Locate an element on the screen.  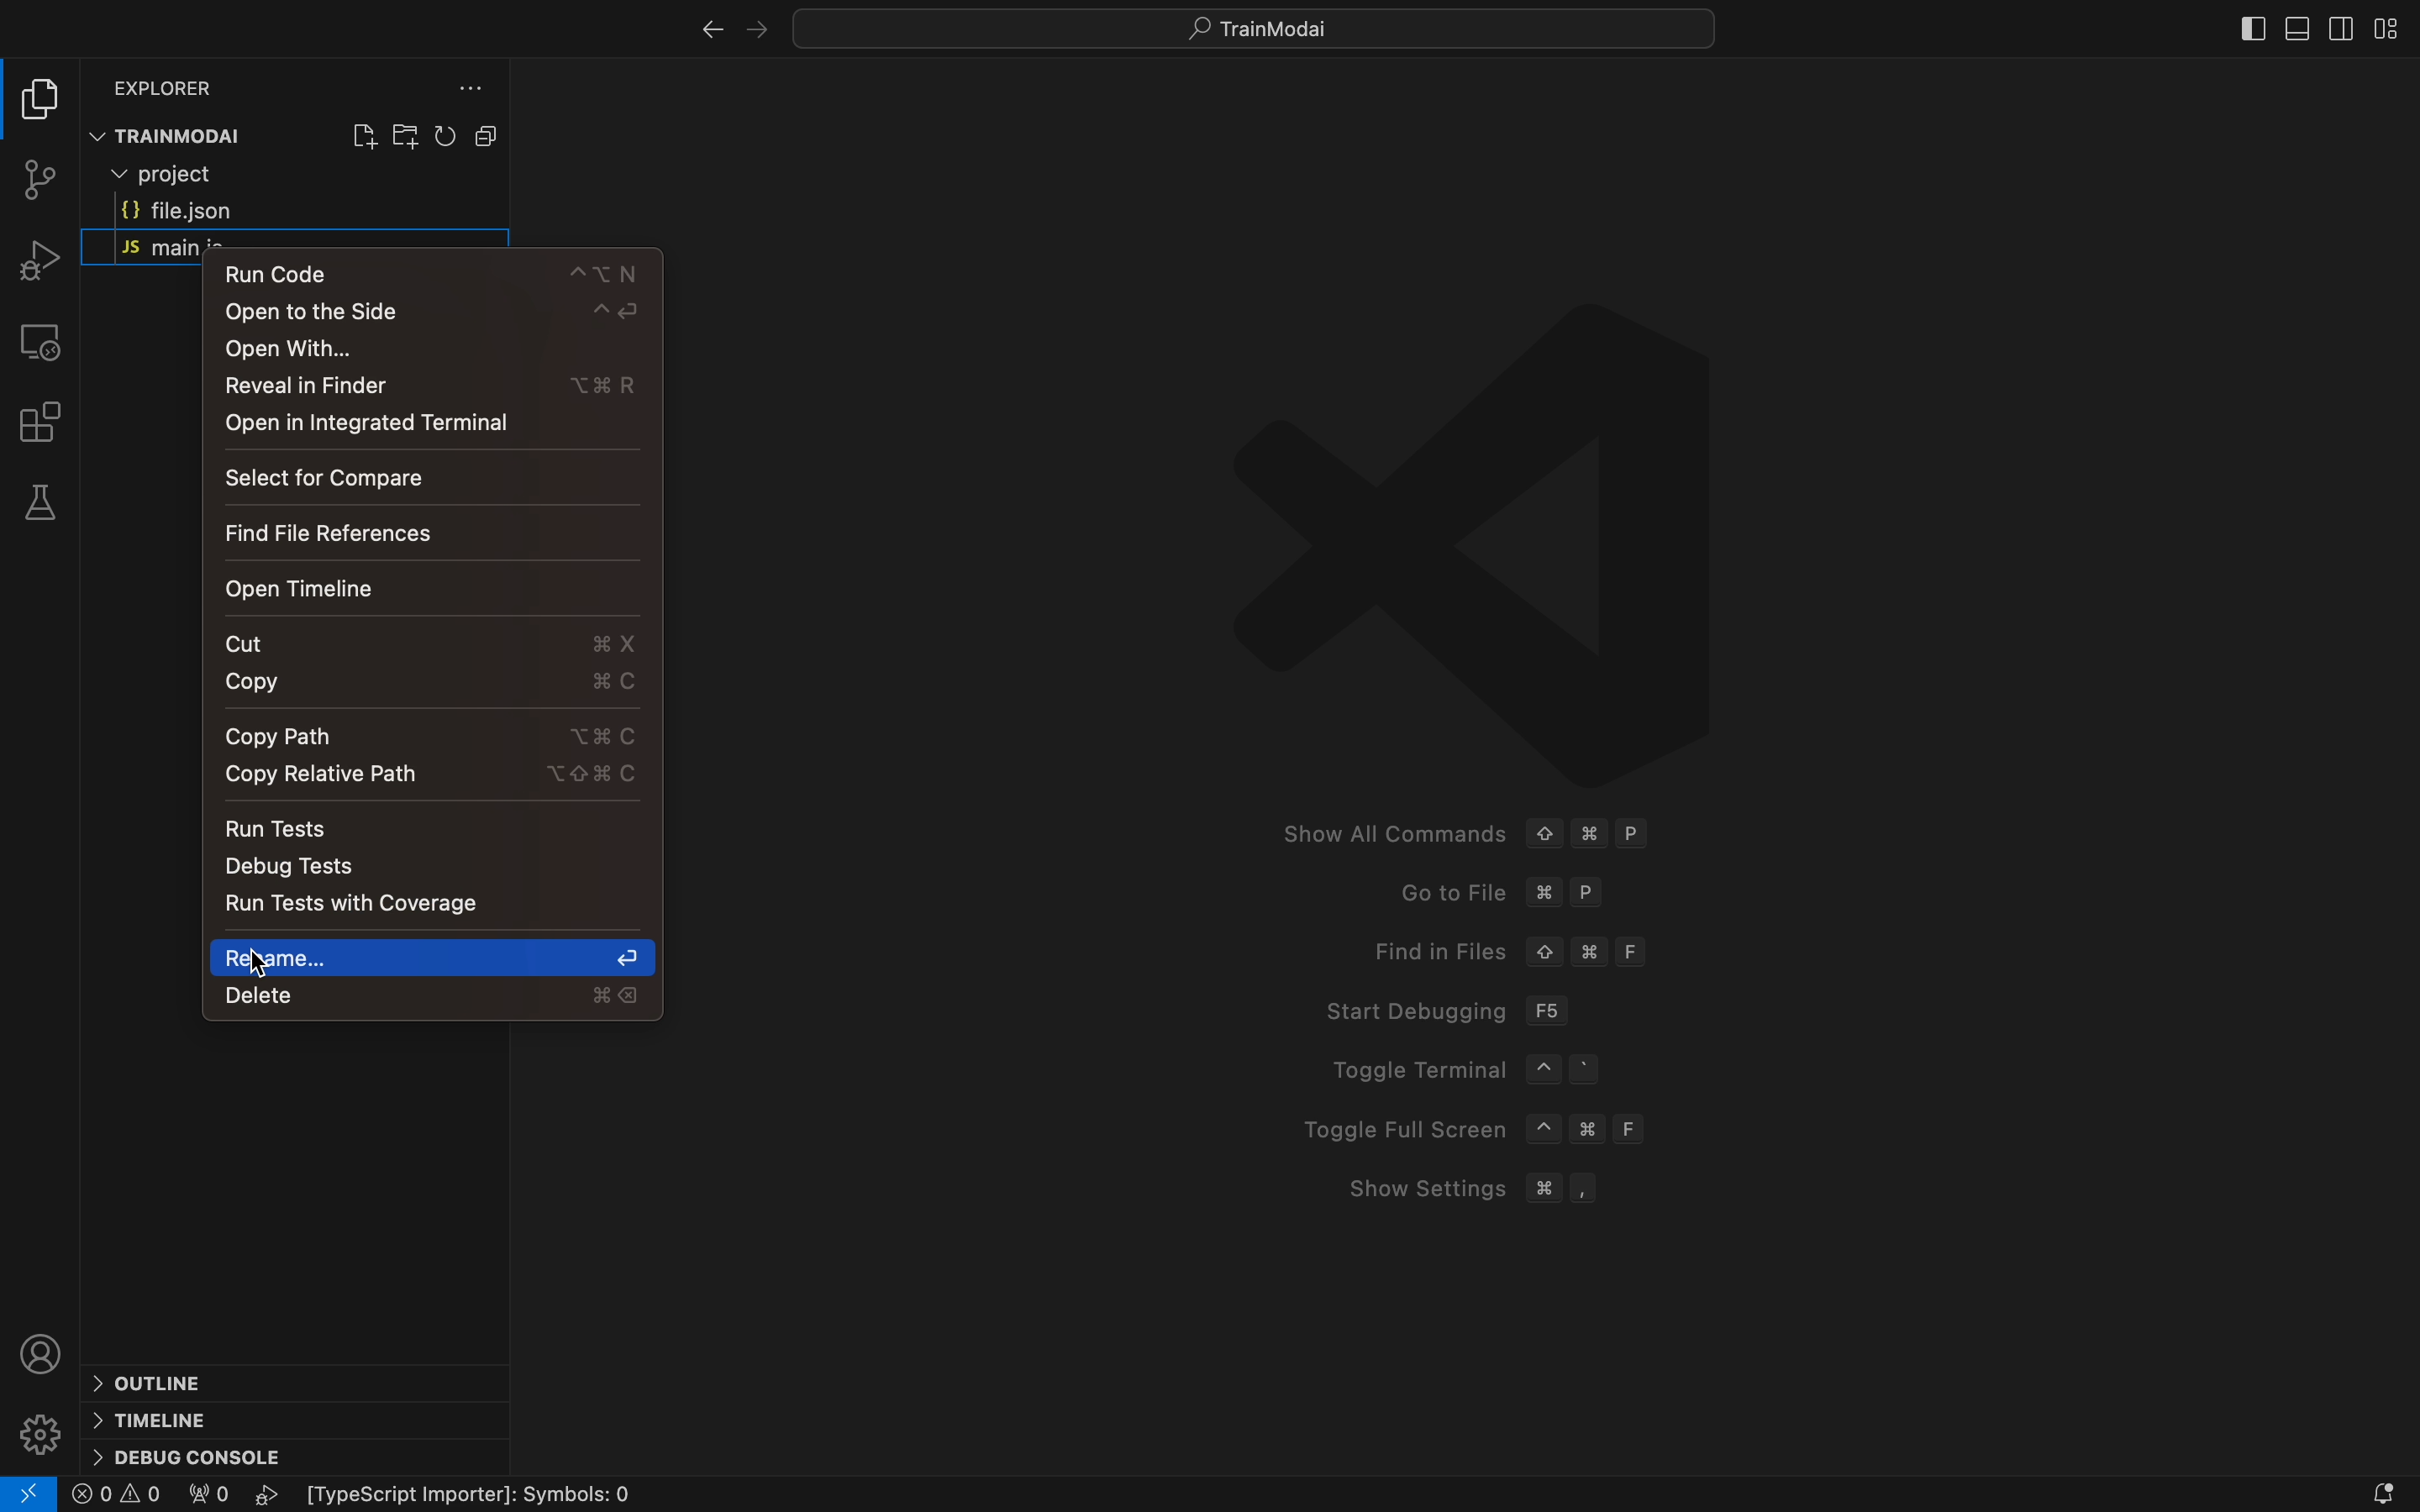
debug tests is located at coordinates (432, 865).